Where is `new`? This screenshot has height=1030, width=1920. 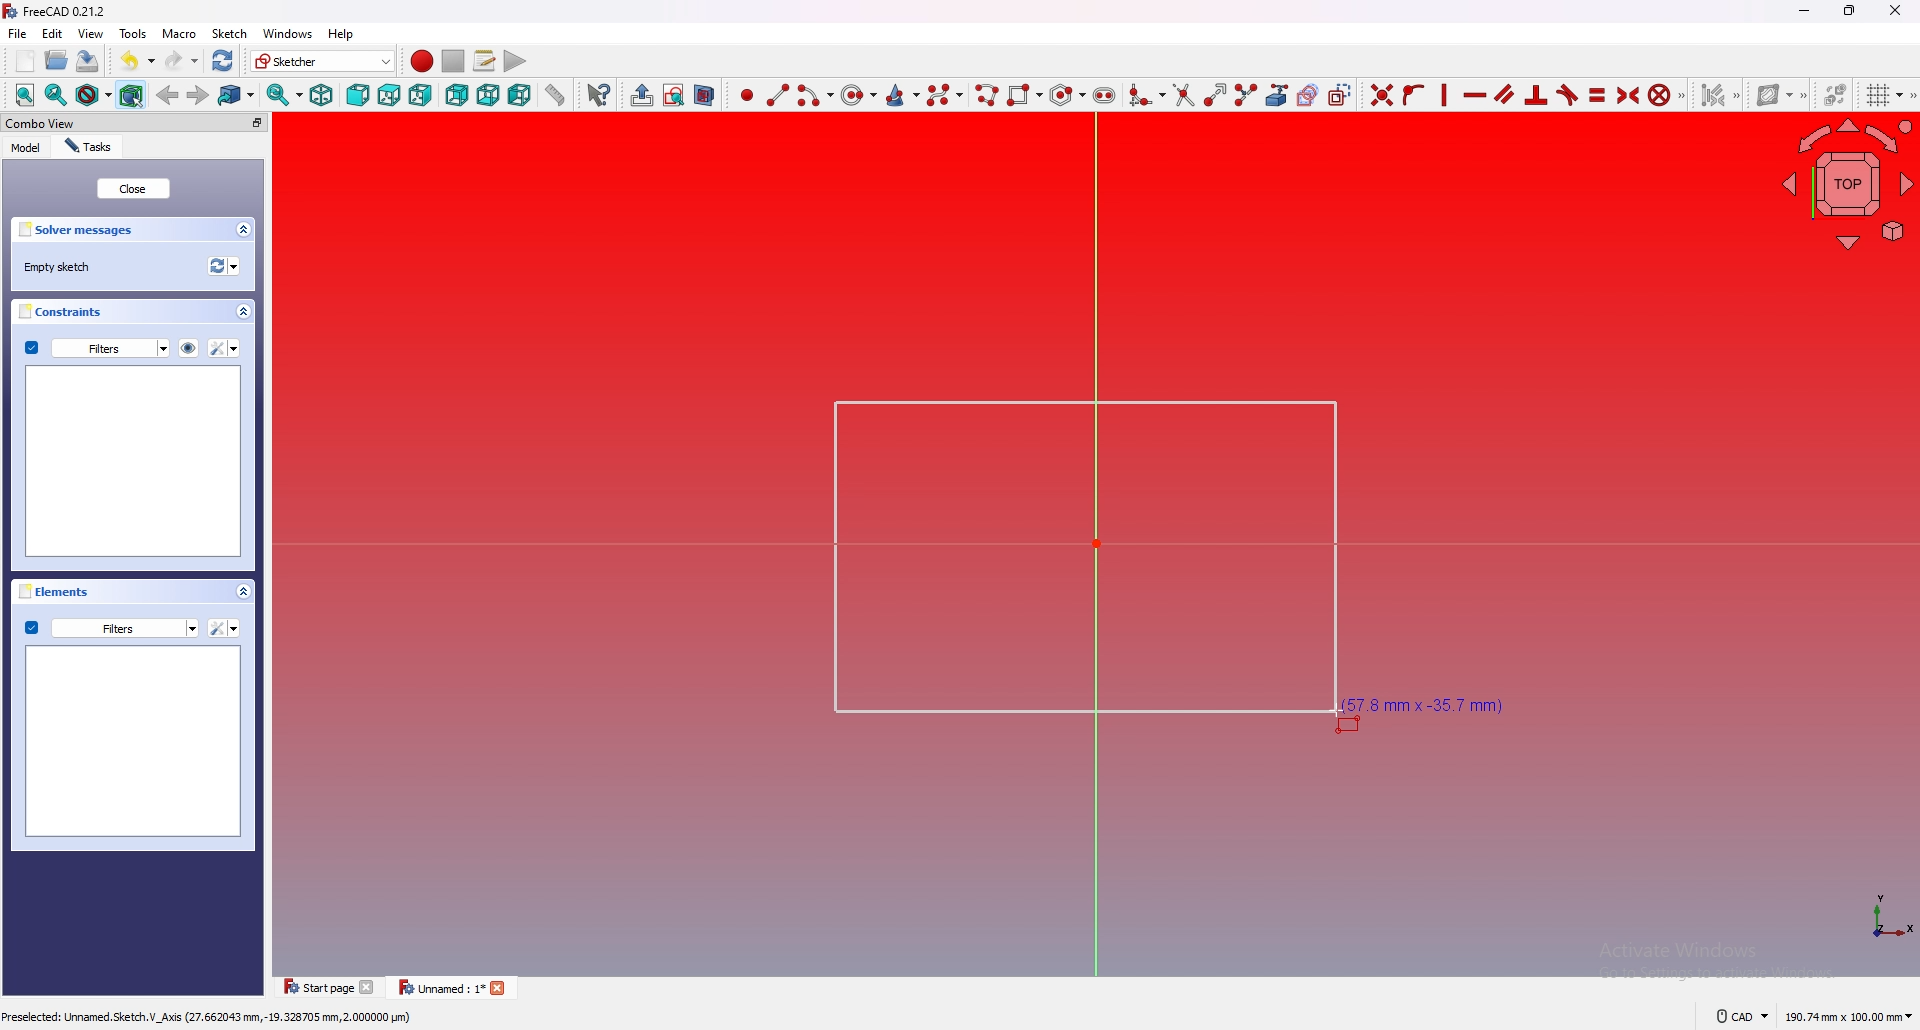 new is located at coordinates (25, 60).